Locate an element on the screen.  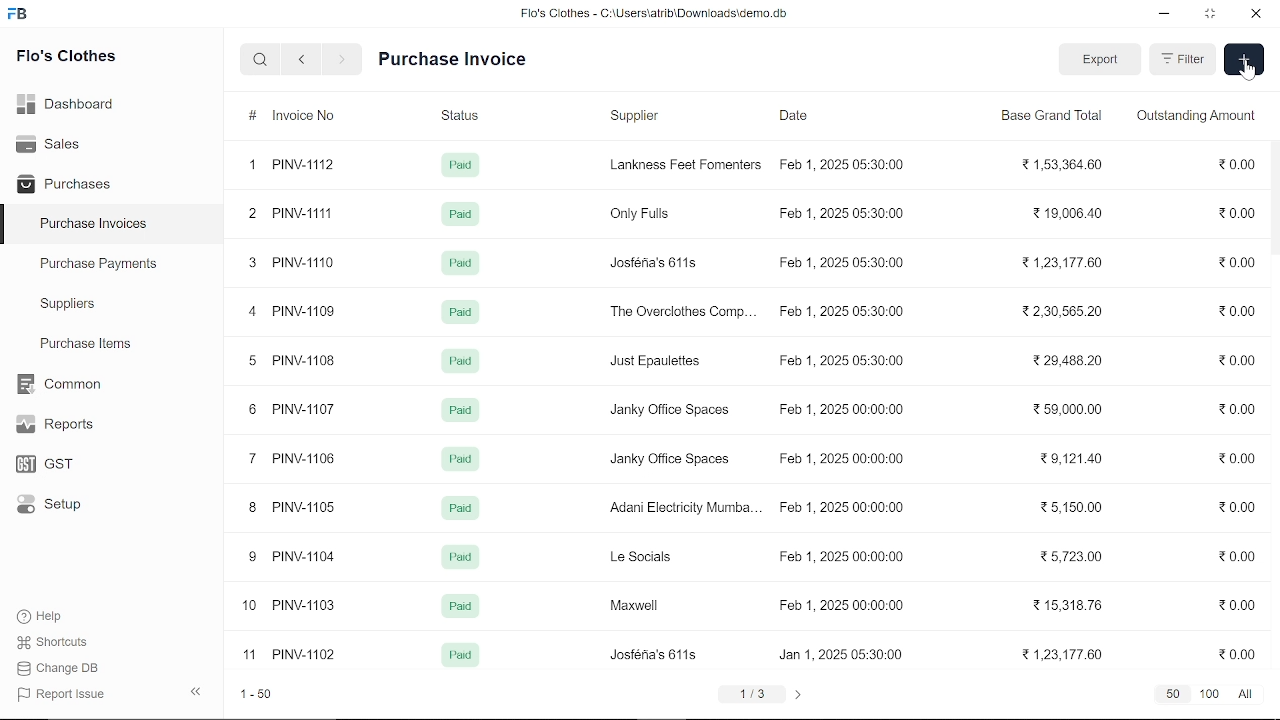
Sales is located at coordinates (48, 142).